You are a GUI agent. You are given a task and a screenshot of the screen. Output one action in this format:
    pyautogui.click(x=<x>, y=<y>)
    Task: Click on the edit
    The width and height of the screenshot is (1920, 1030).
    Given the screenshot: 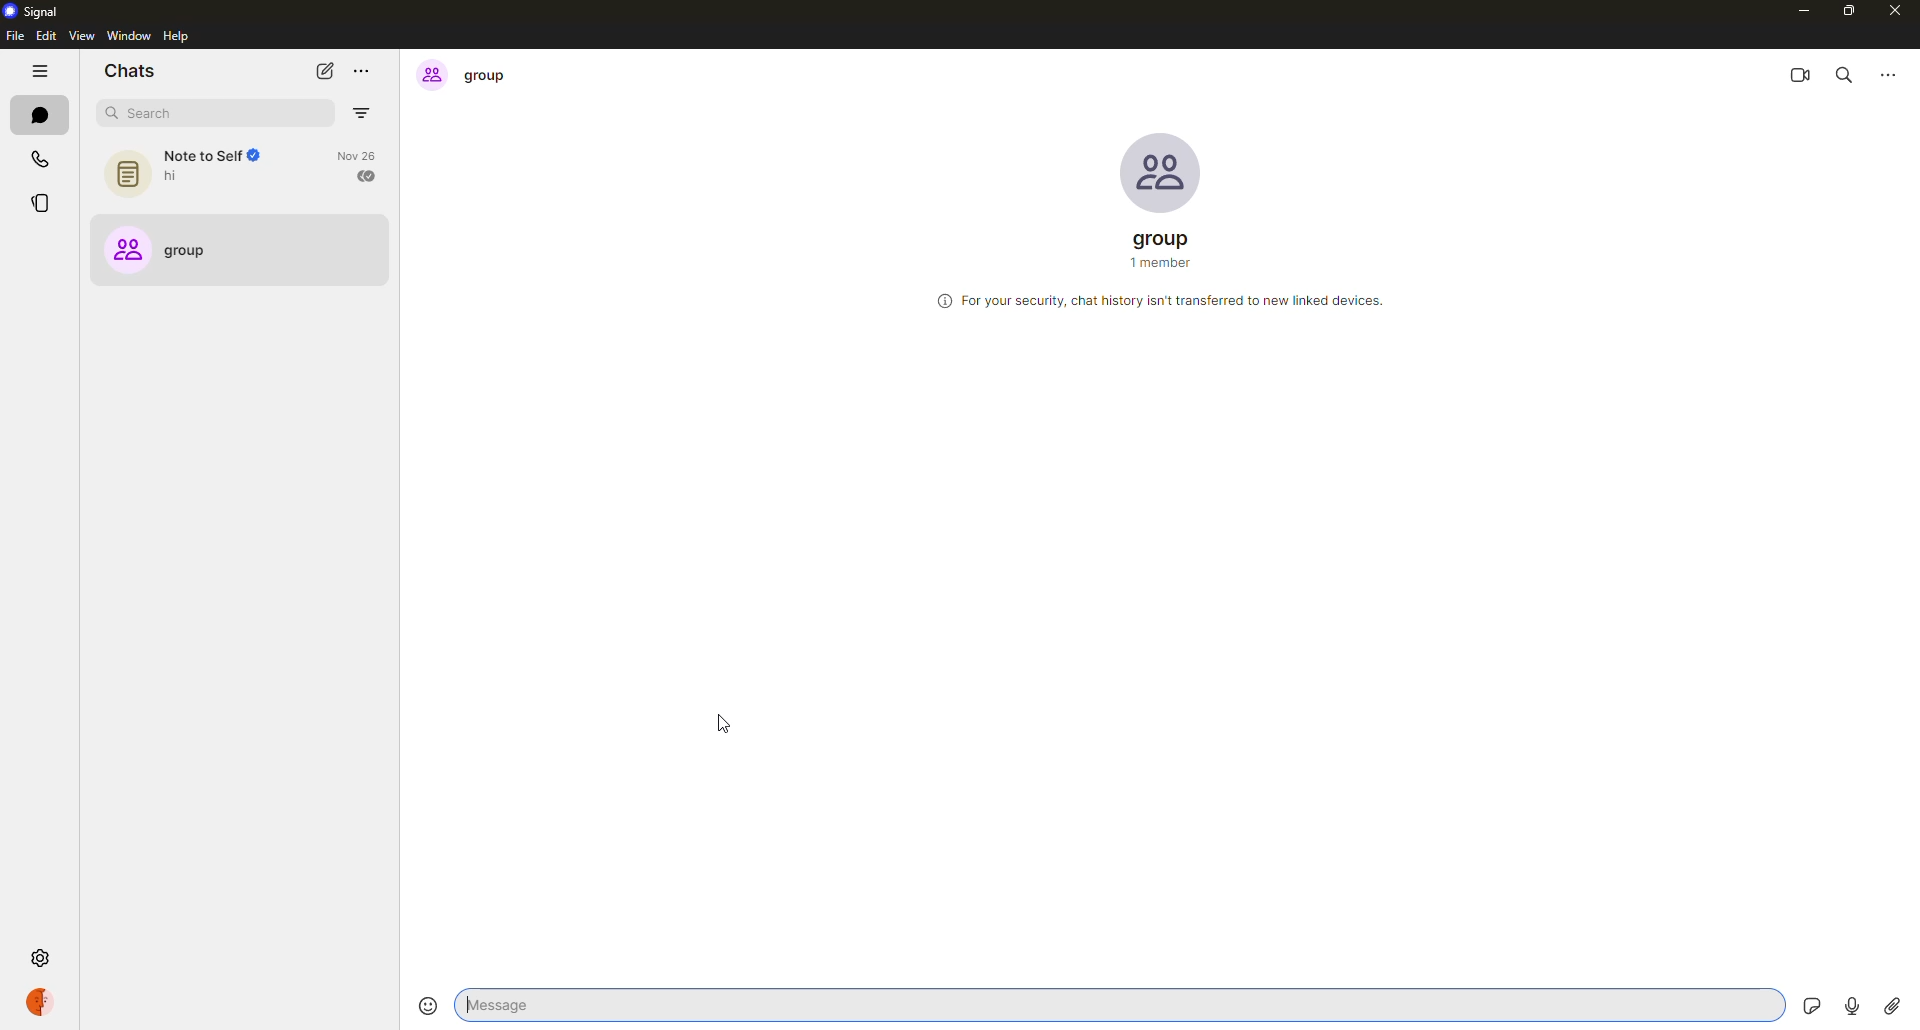 What is the action you would take?
    pyautogui.click(x=45, y=36)
    